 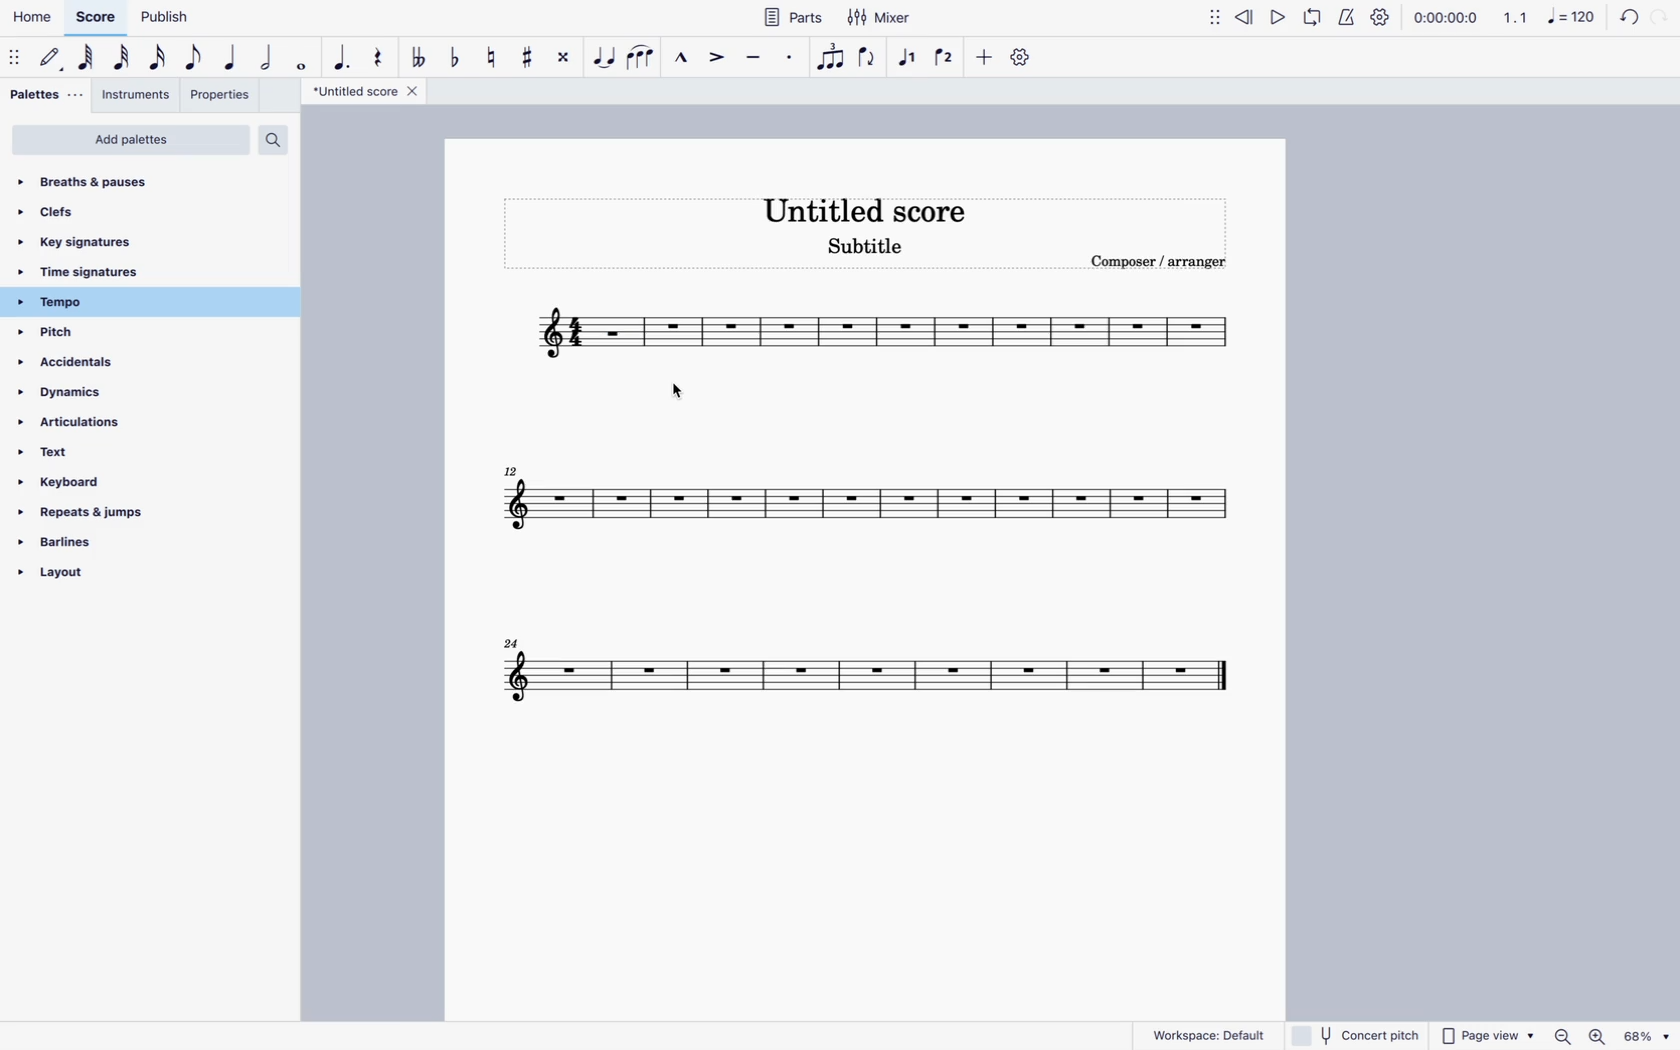 What do you see at coordinates (270, 59) in the screenshot?
I see `half note` at bounding box center [270, 59].